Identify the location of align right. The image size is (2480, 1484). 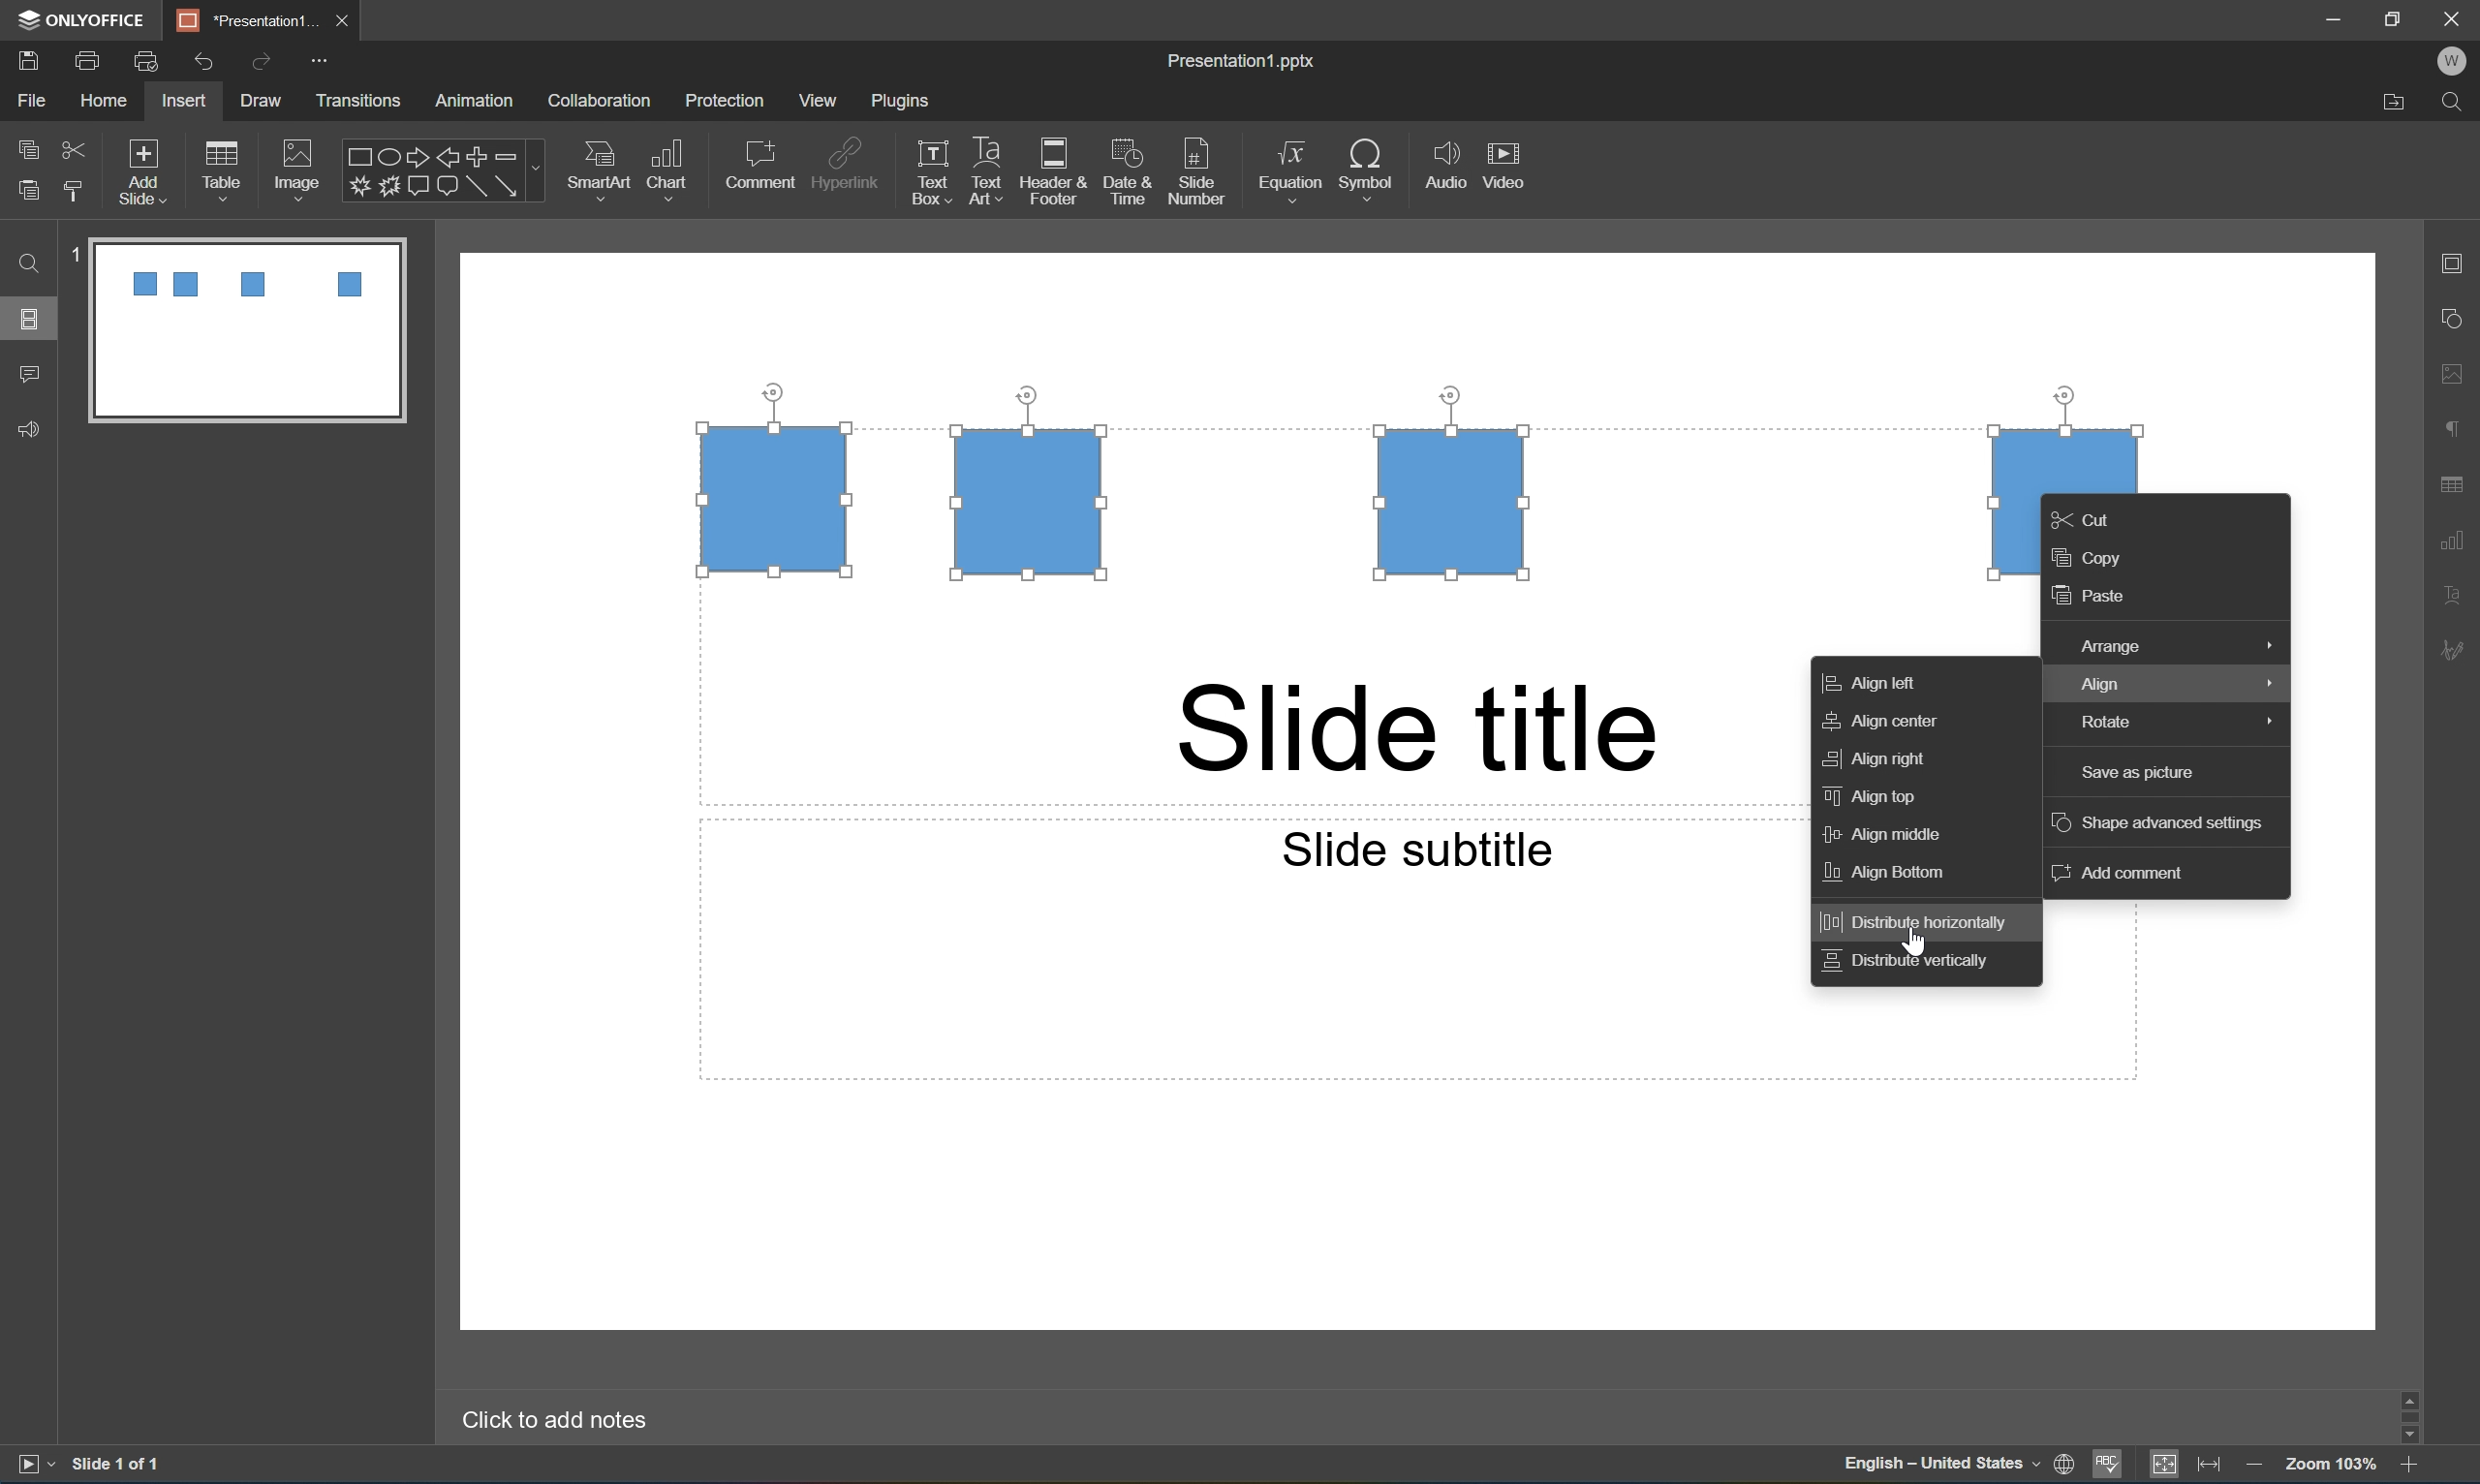
(1879, 757).